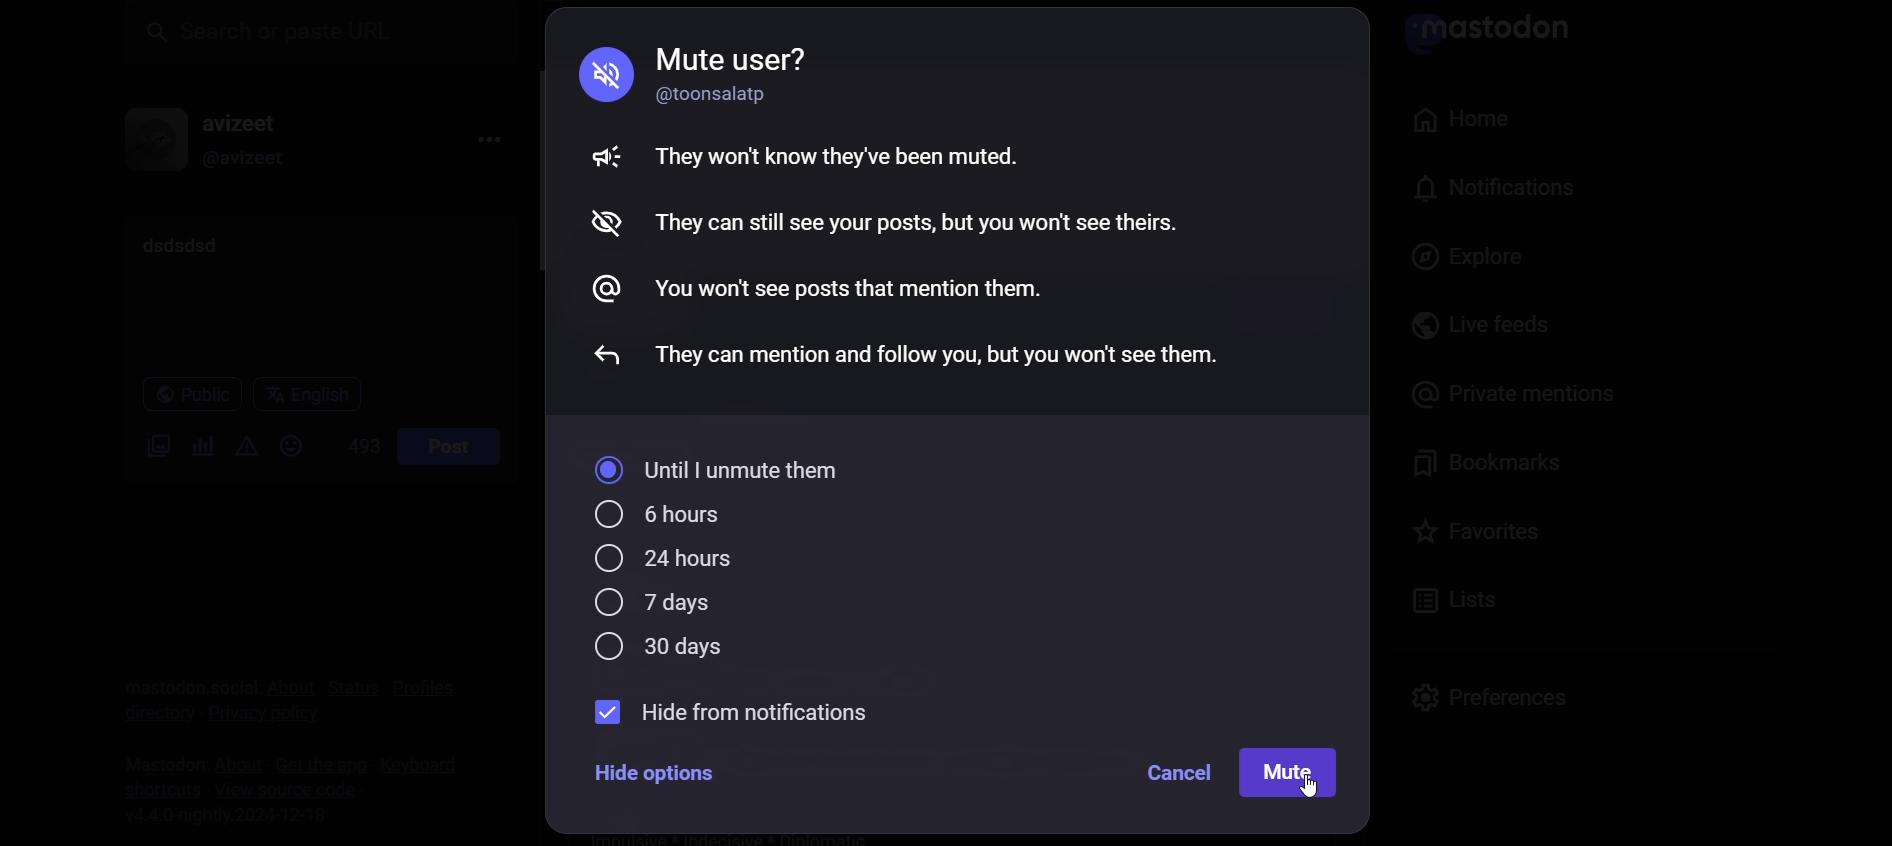 The height and width of the screenshot is (846, 1892). I want to click on private mentions, so click(1508, 404).